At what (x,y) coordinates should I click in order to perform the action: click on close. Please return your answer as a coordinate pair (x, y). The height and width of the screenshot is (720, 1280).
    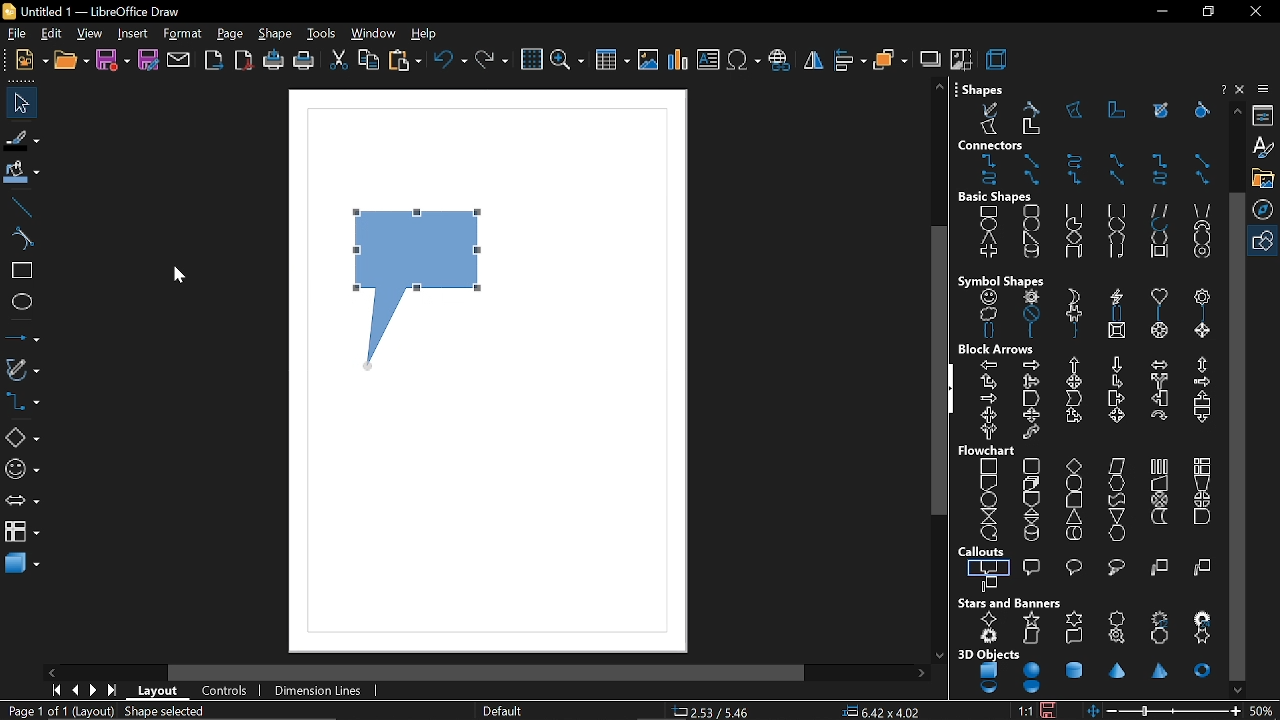
    Looking at the image, I should click on (1255, 11).